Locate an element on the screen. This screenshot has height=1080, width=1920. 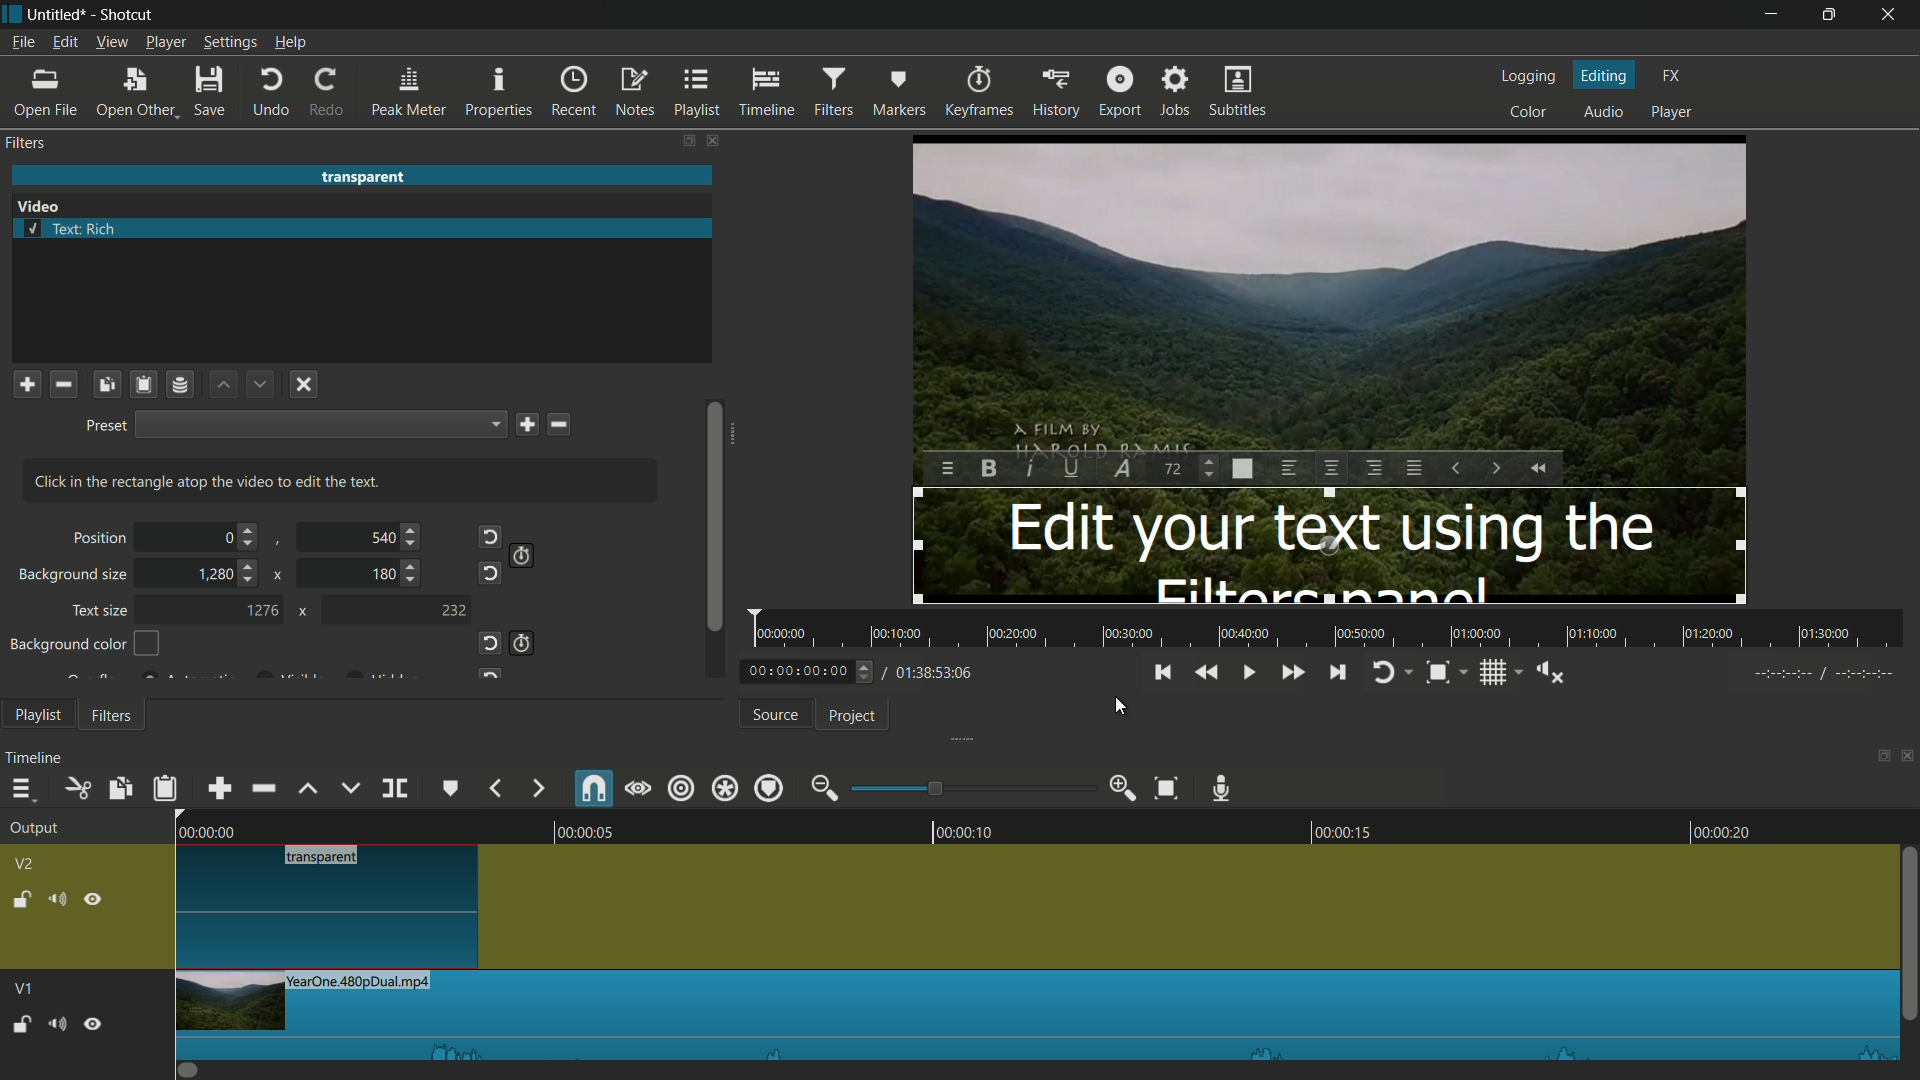
Clipboard is located at coordinates (146, 385).